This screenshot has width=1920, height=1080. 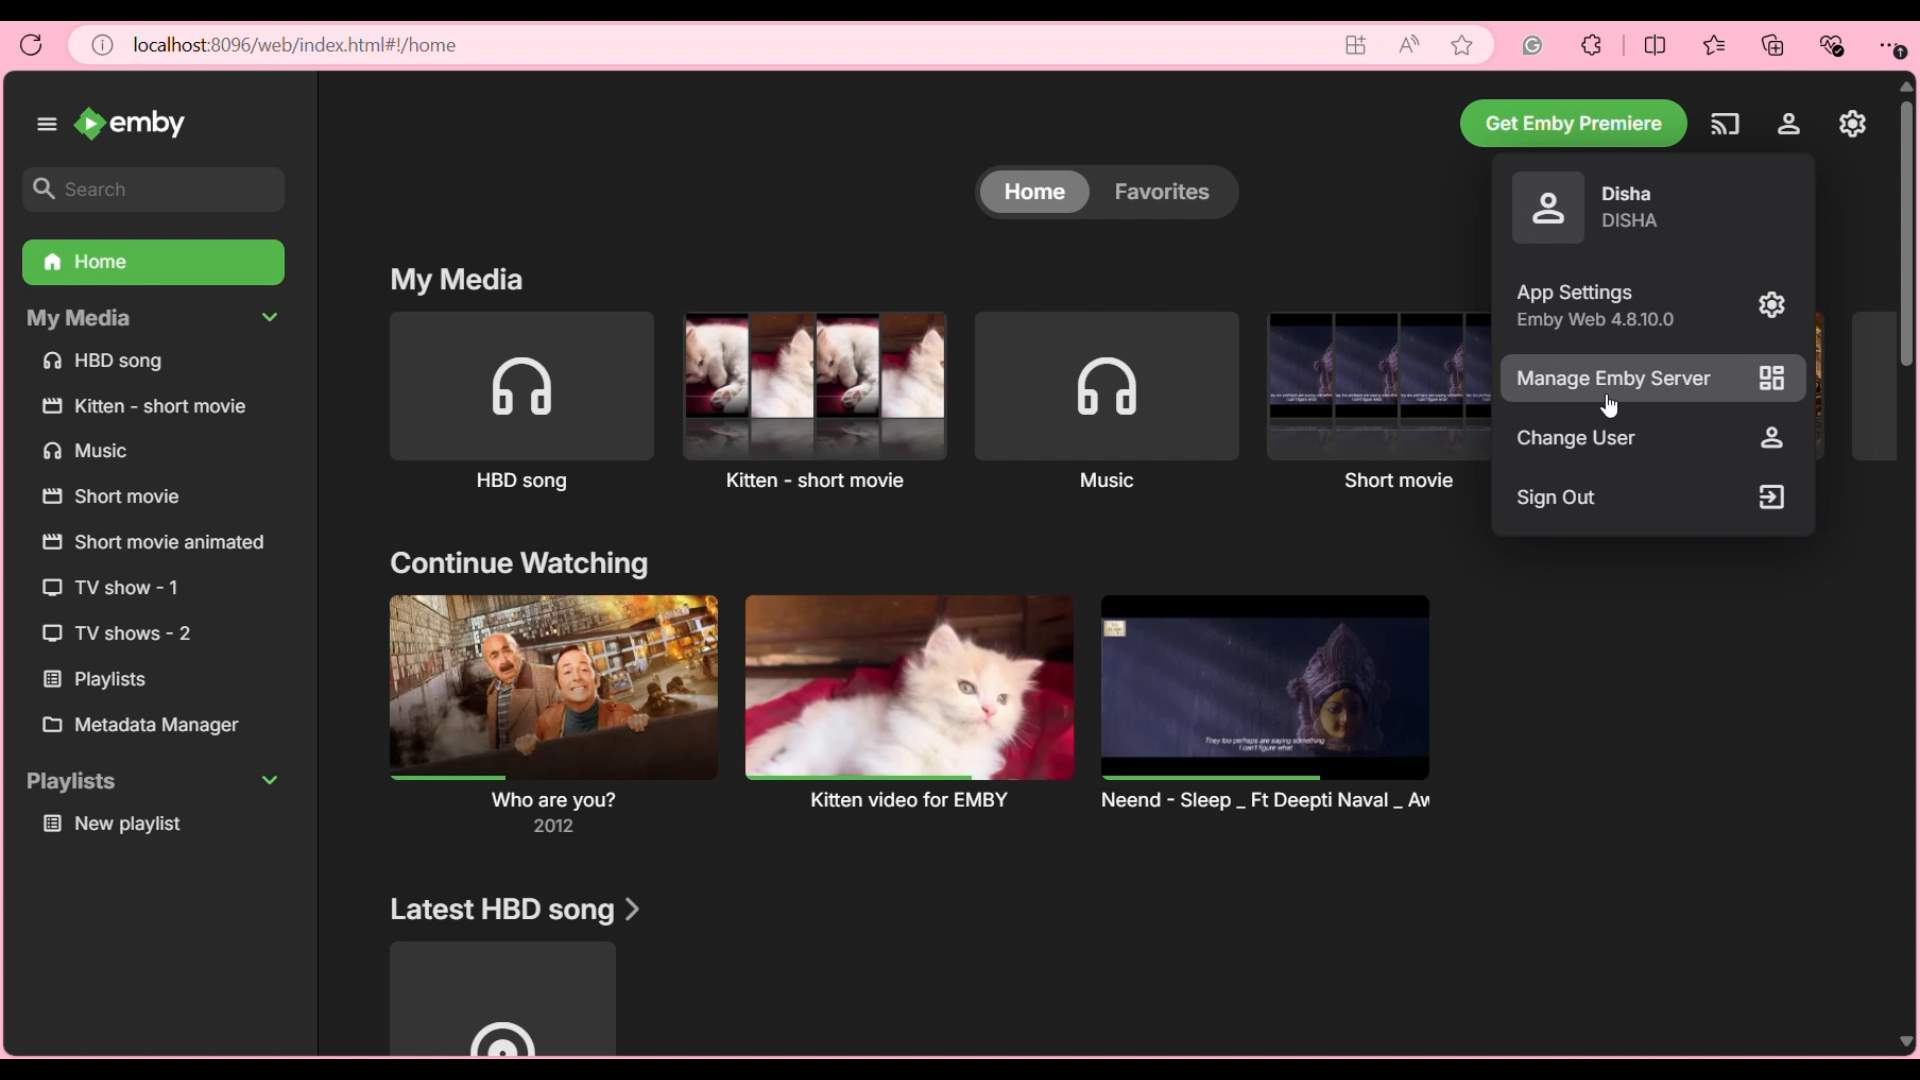 I want to click on localhost8096/web/index.html/home, so click(x=294, y=45).